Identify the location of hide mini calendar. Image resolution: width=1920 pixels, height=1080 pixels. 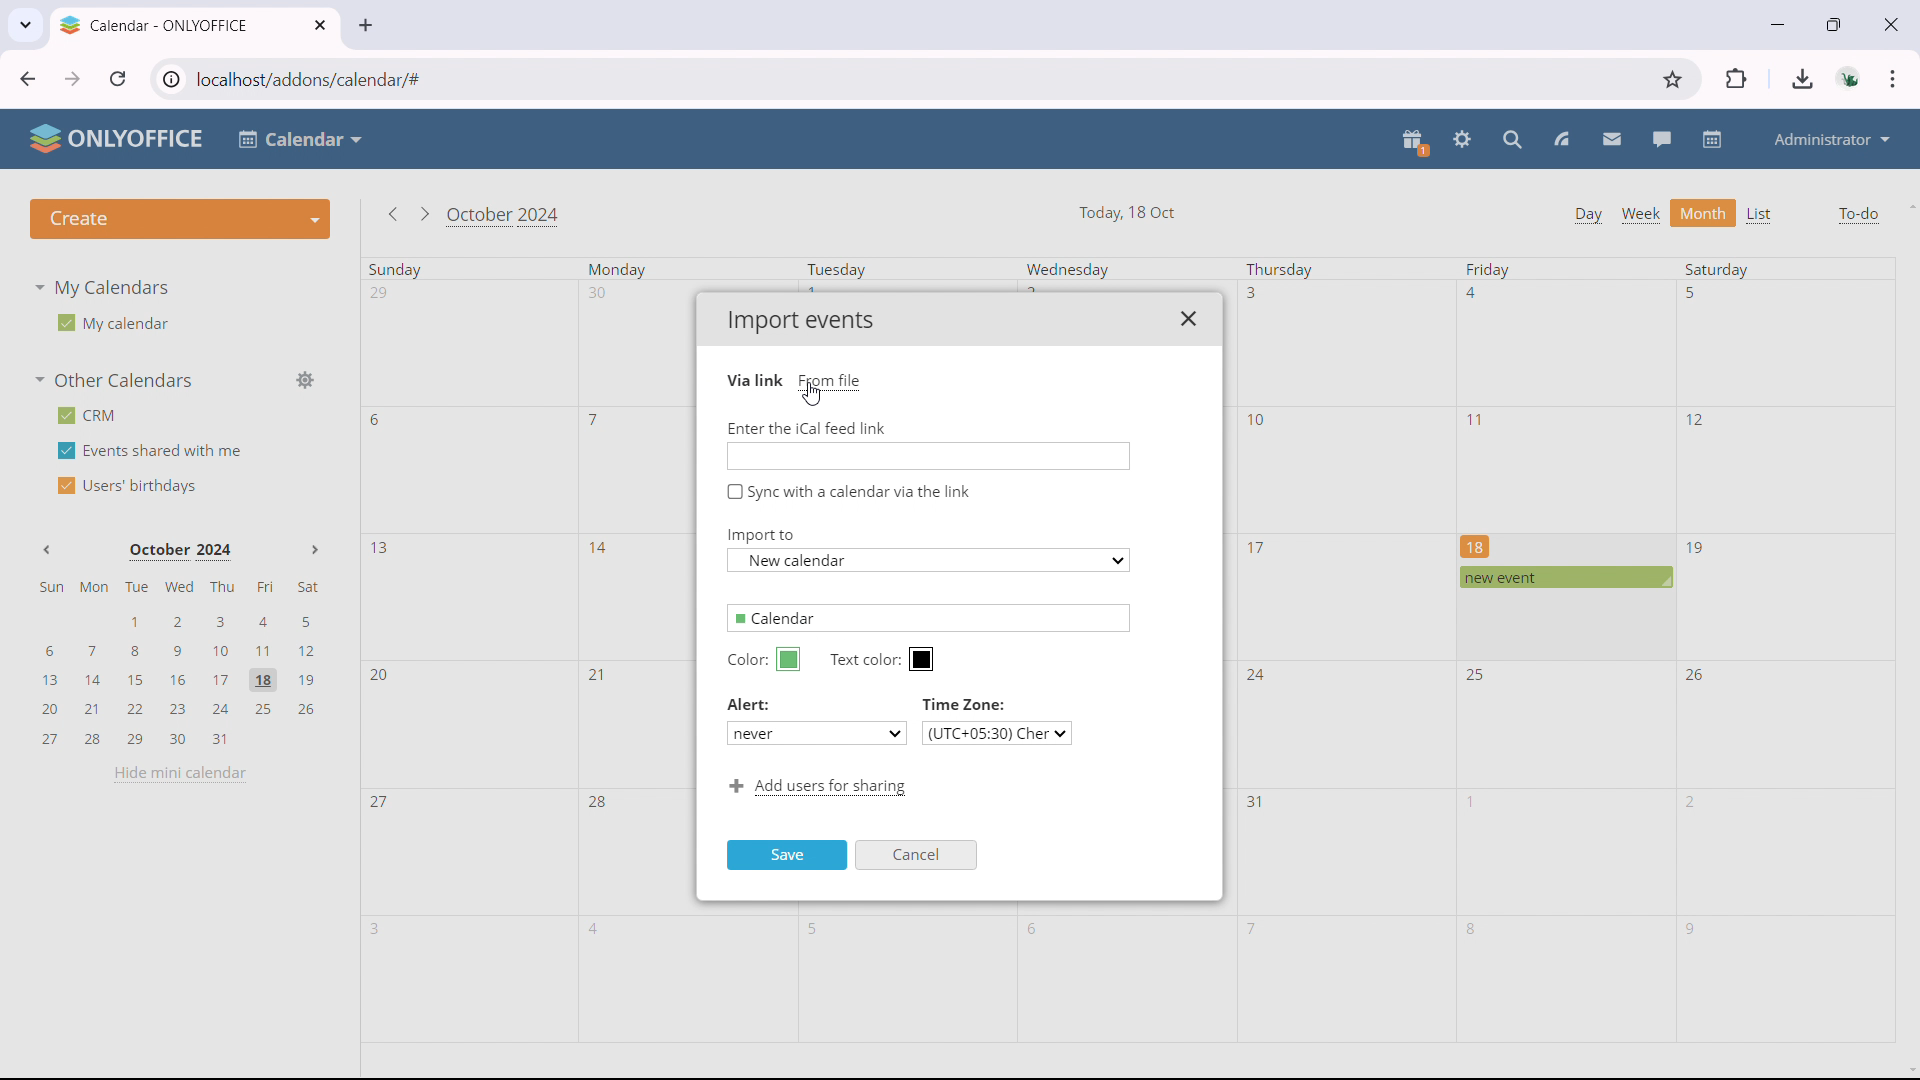
(180, 773).